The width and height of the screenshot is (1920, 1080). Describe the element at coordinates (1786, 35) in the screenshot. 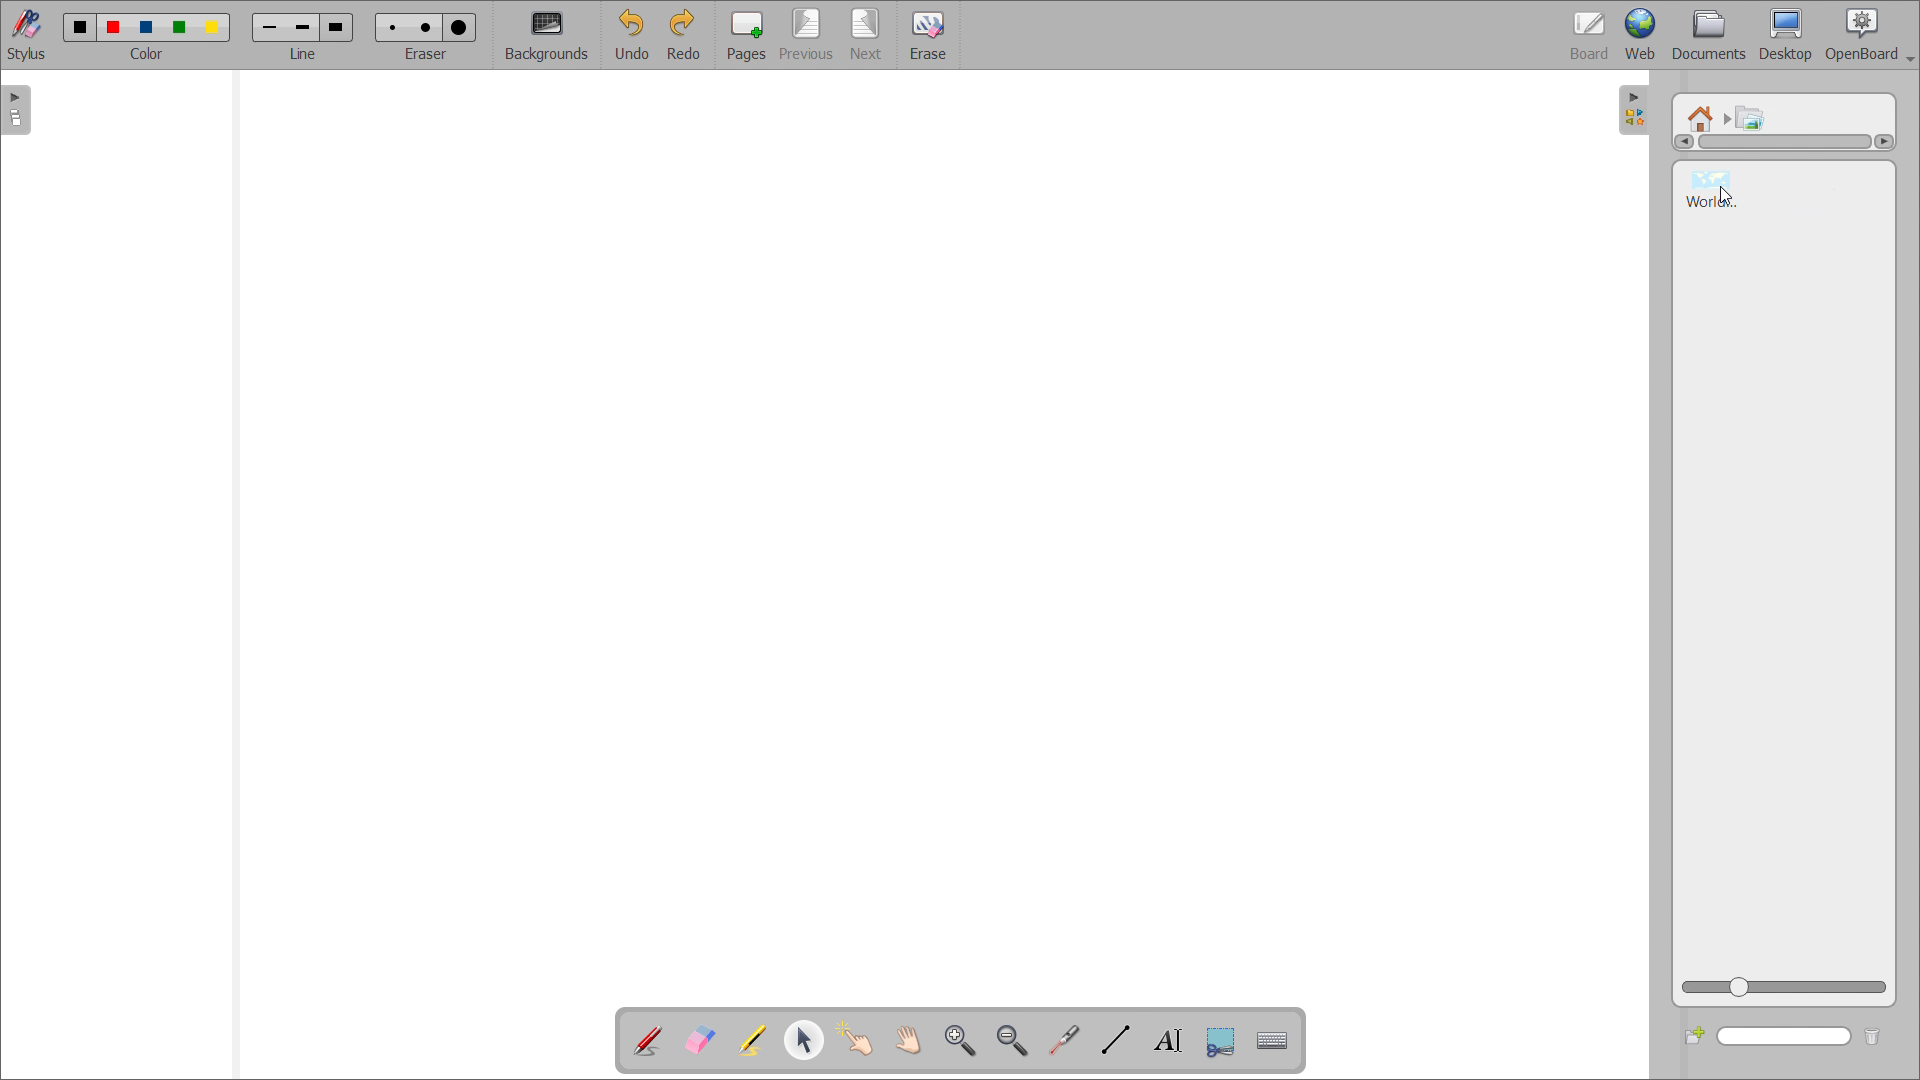

I see `desktop` at that location.